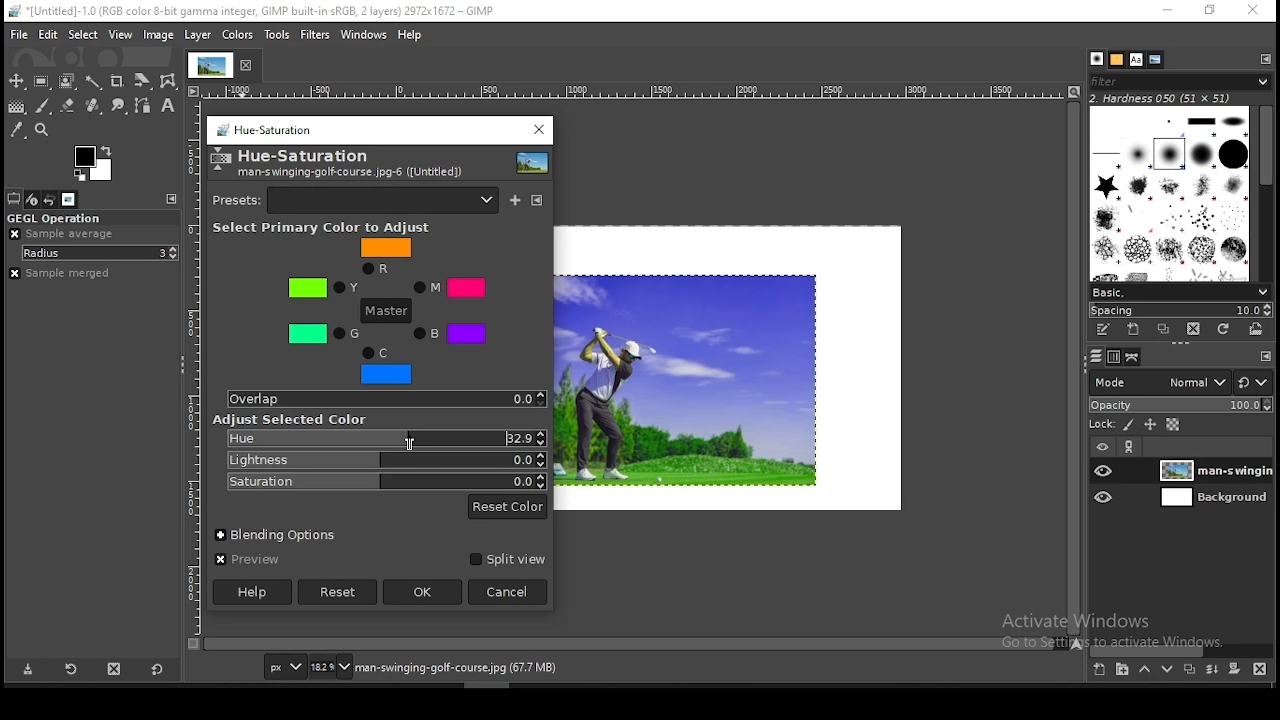 Image resolution: width=1280 pixels, height=720 pixels. I want to click on hue saturation, so click(264, 131).